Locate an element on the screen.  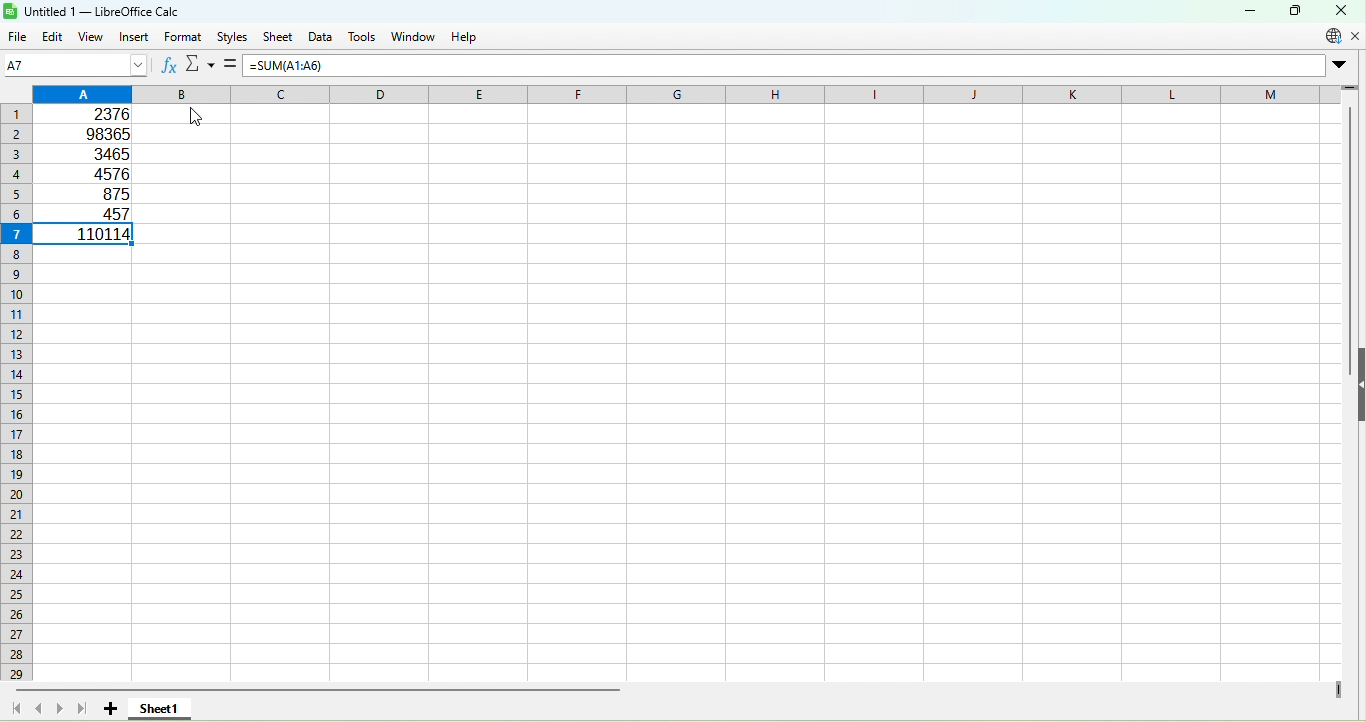
4576 is located at coordinates (100, 171).